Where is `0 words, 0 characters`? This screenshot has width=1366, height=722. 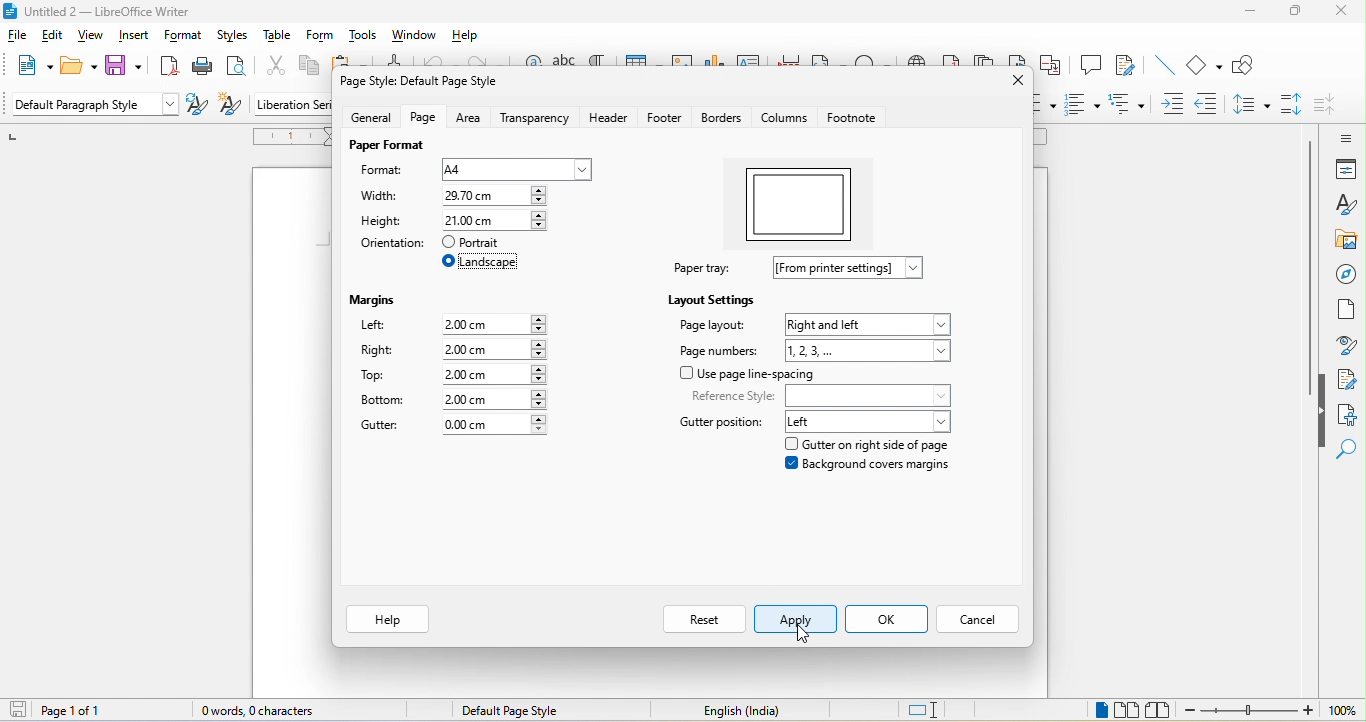 0 words, 0 characters is located at coordinates (268, 710).